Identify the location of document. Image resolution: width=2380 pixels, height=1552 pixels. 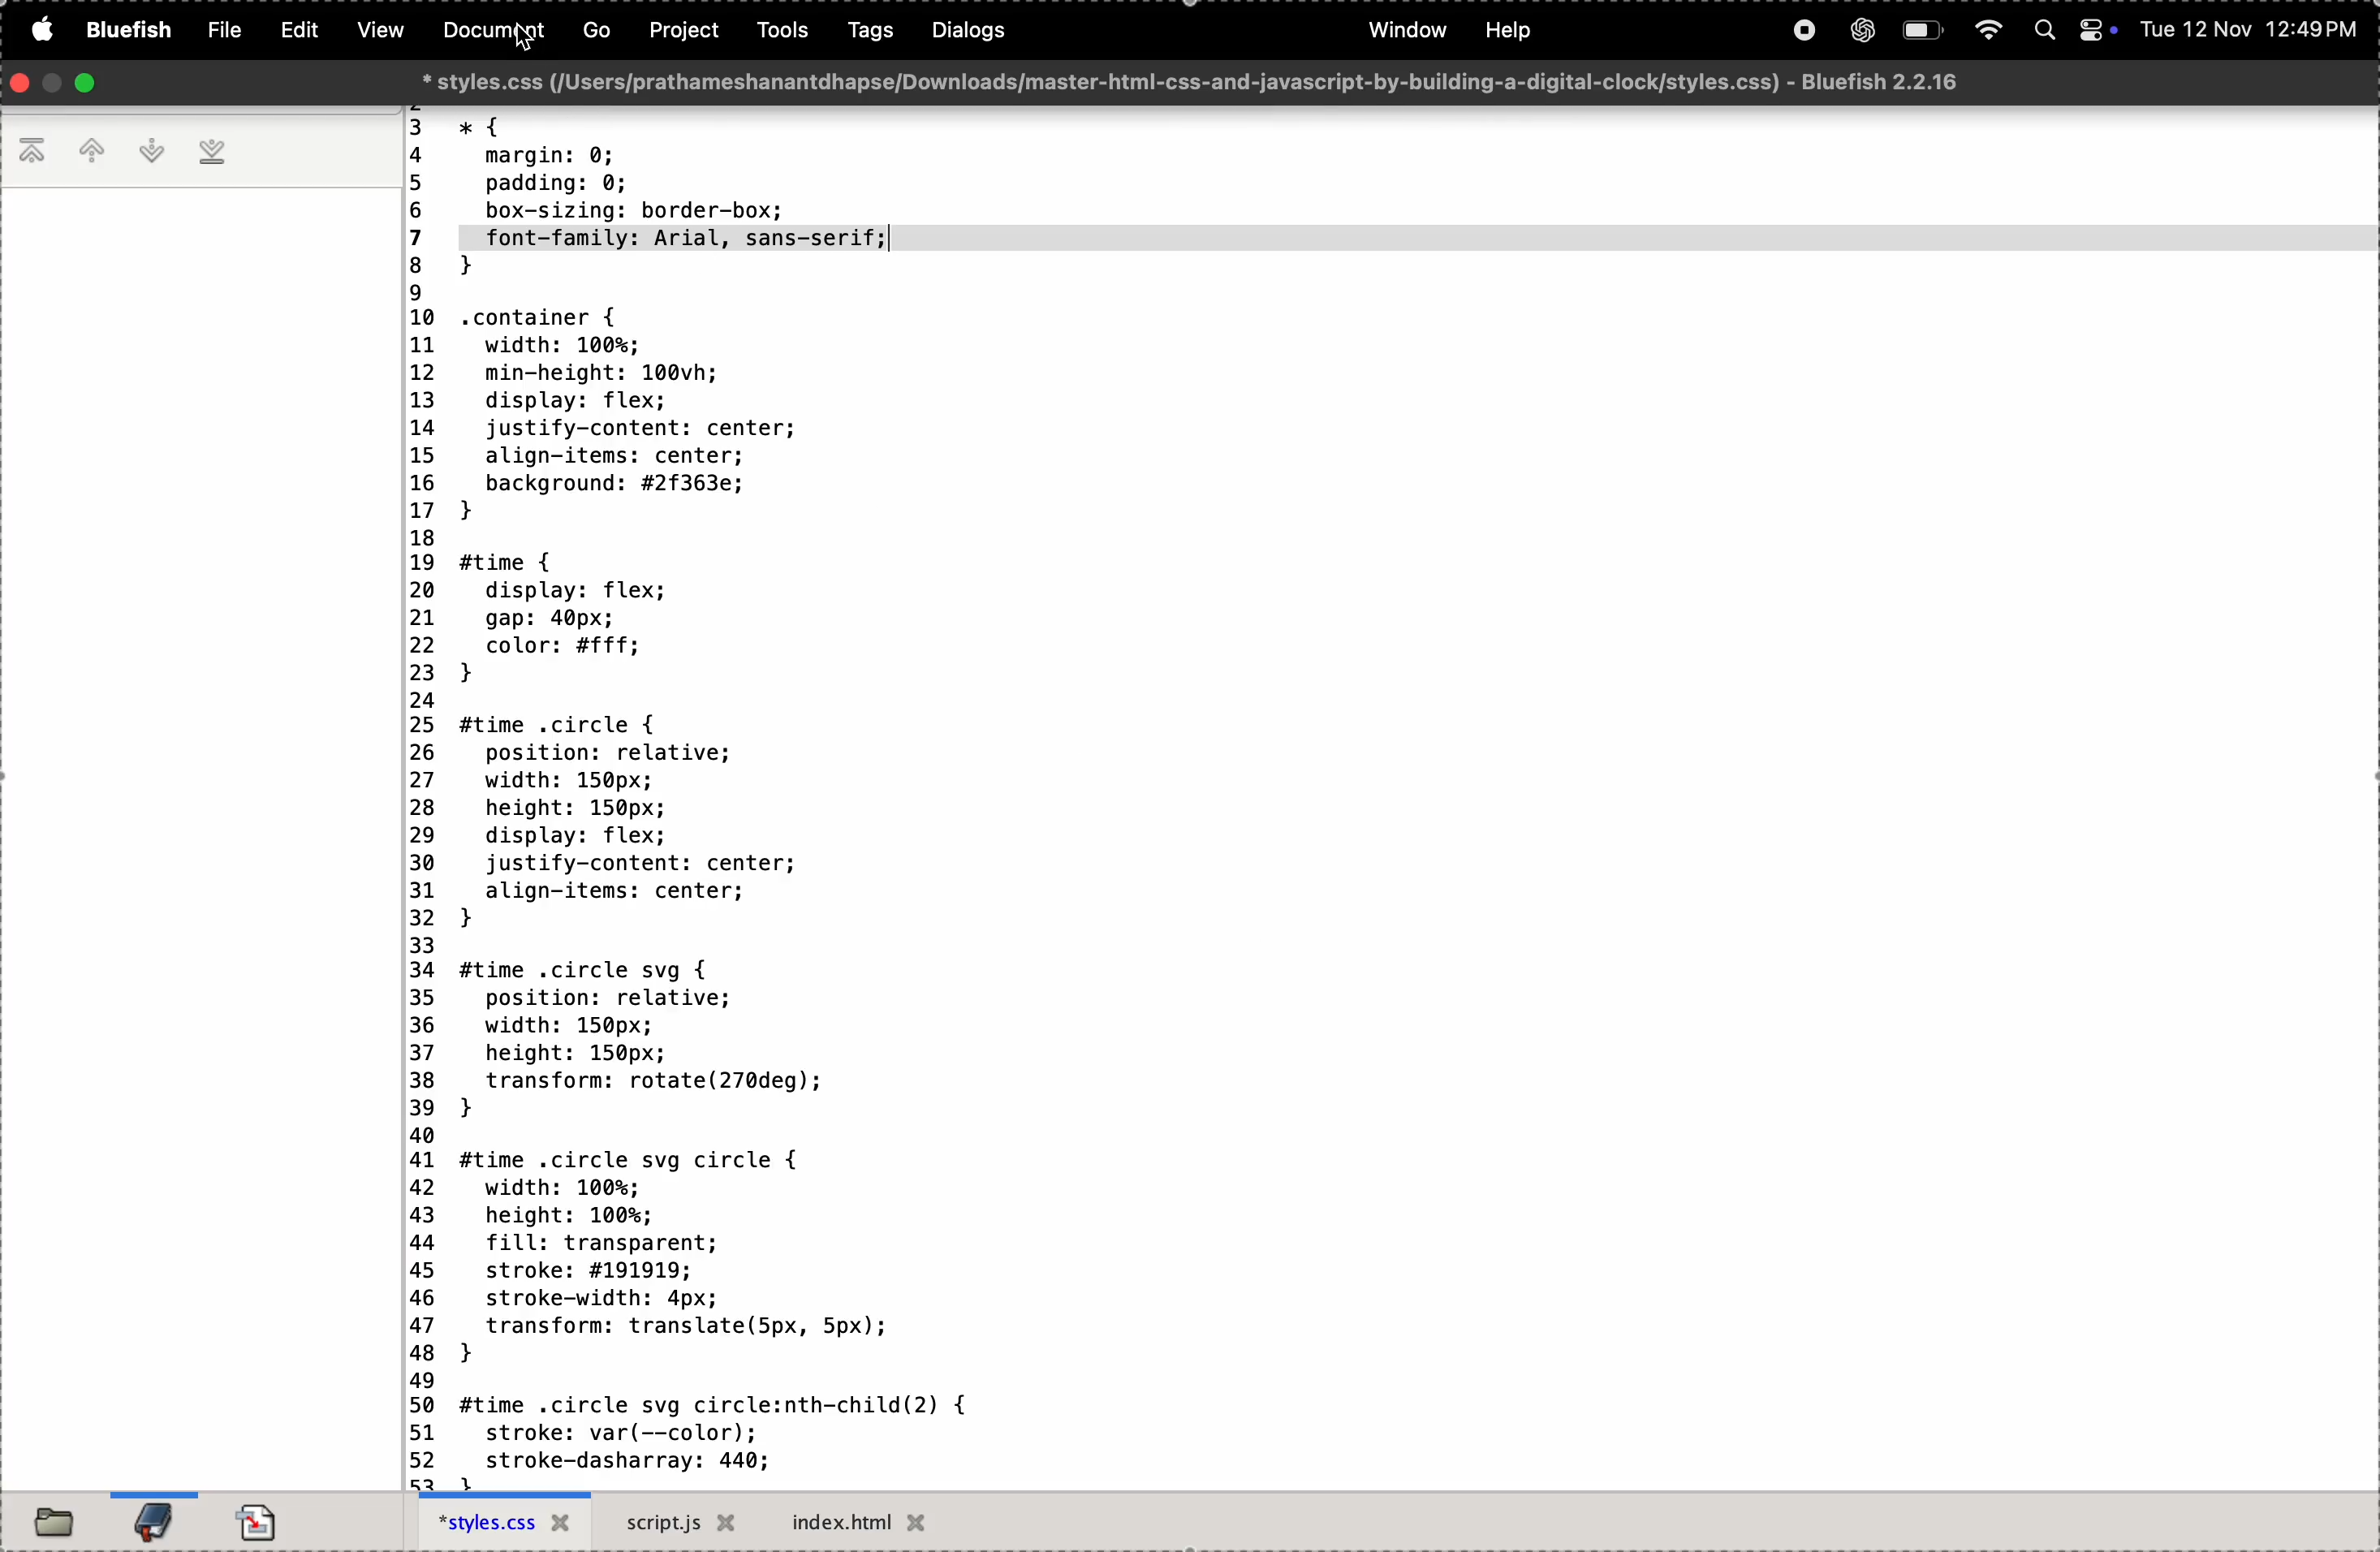
(491, 31).